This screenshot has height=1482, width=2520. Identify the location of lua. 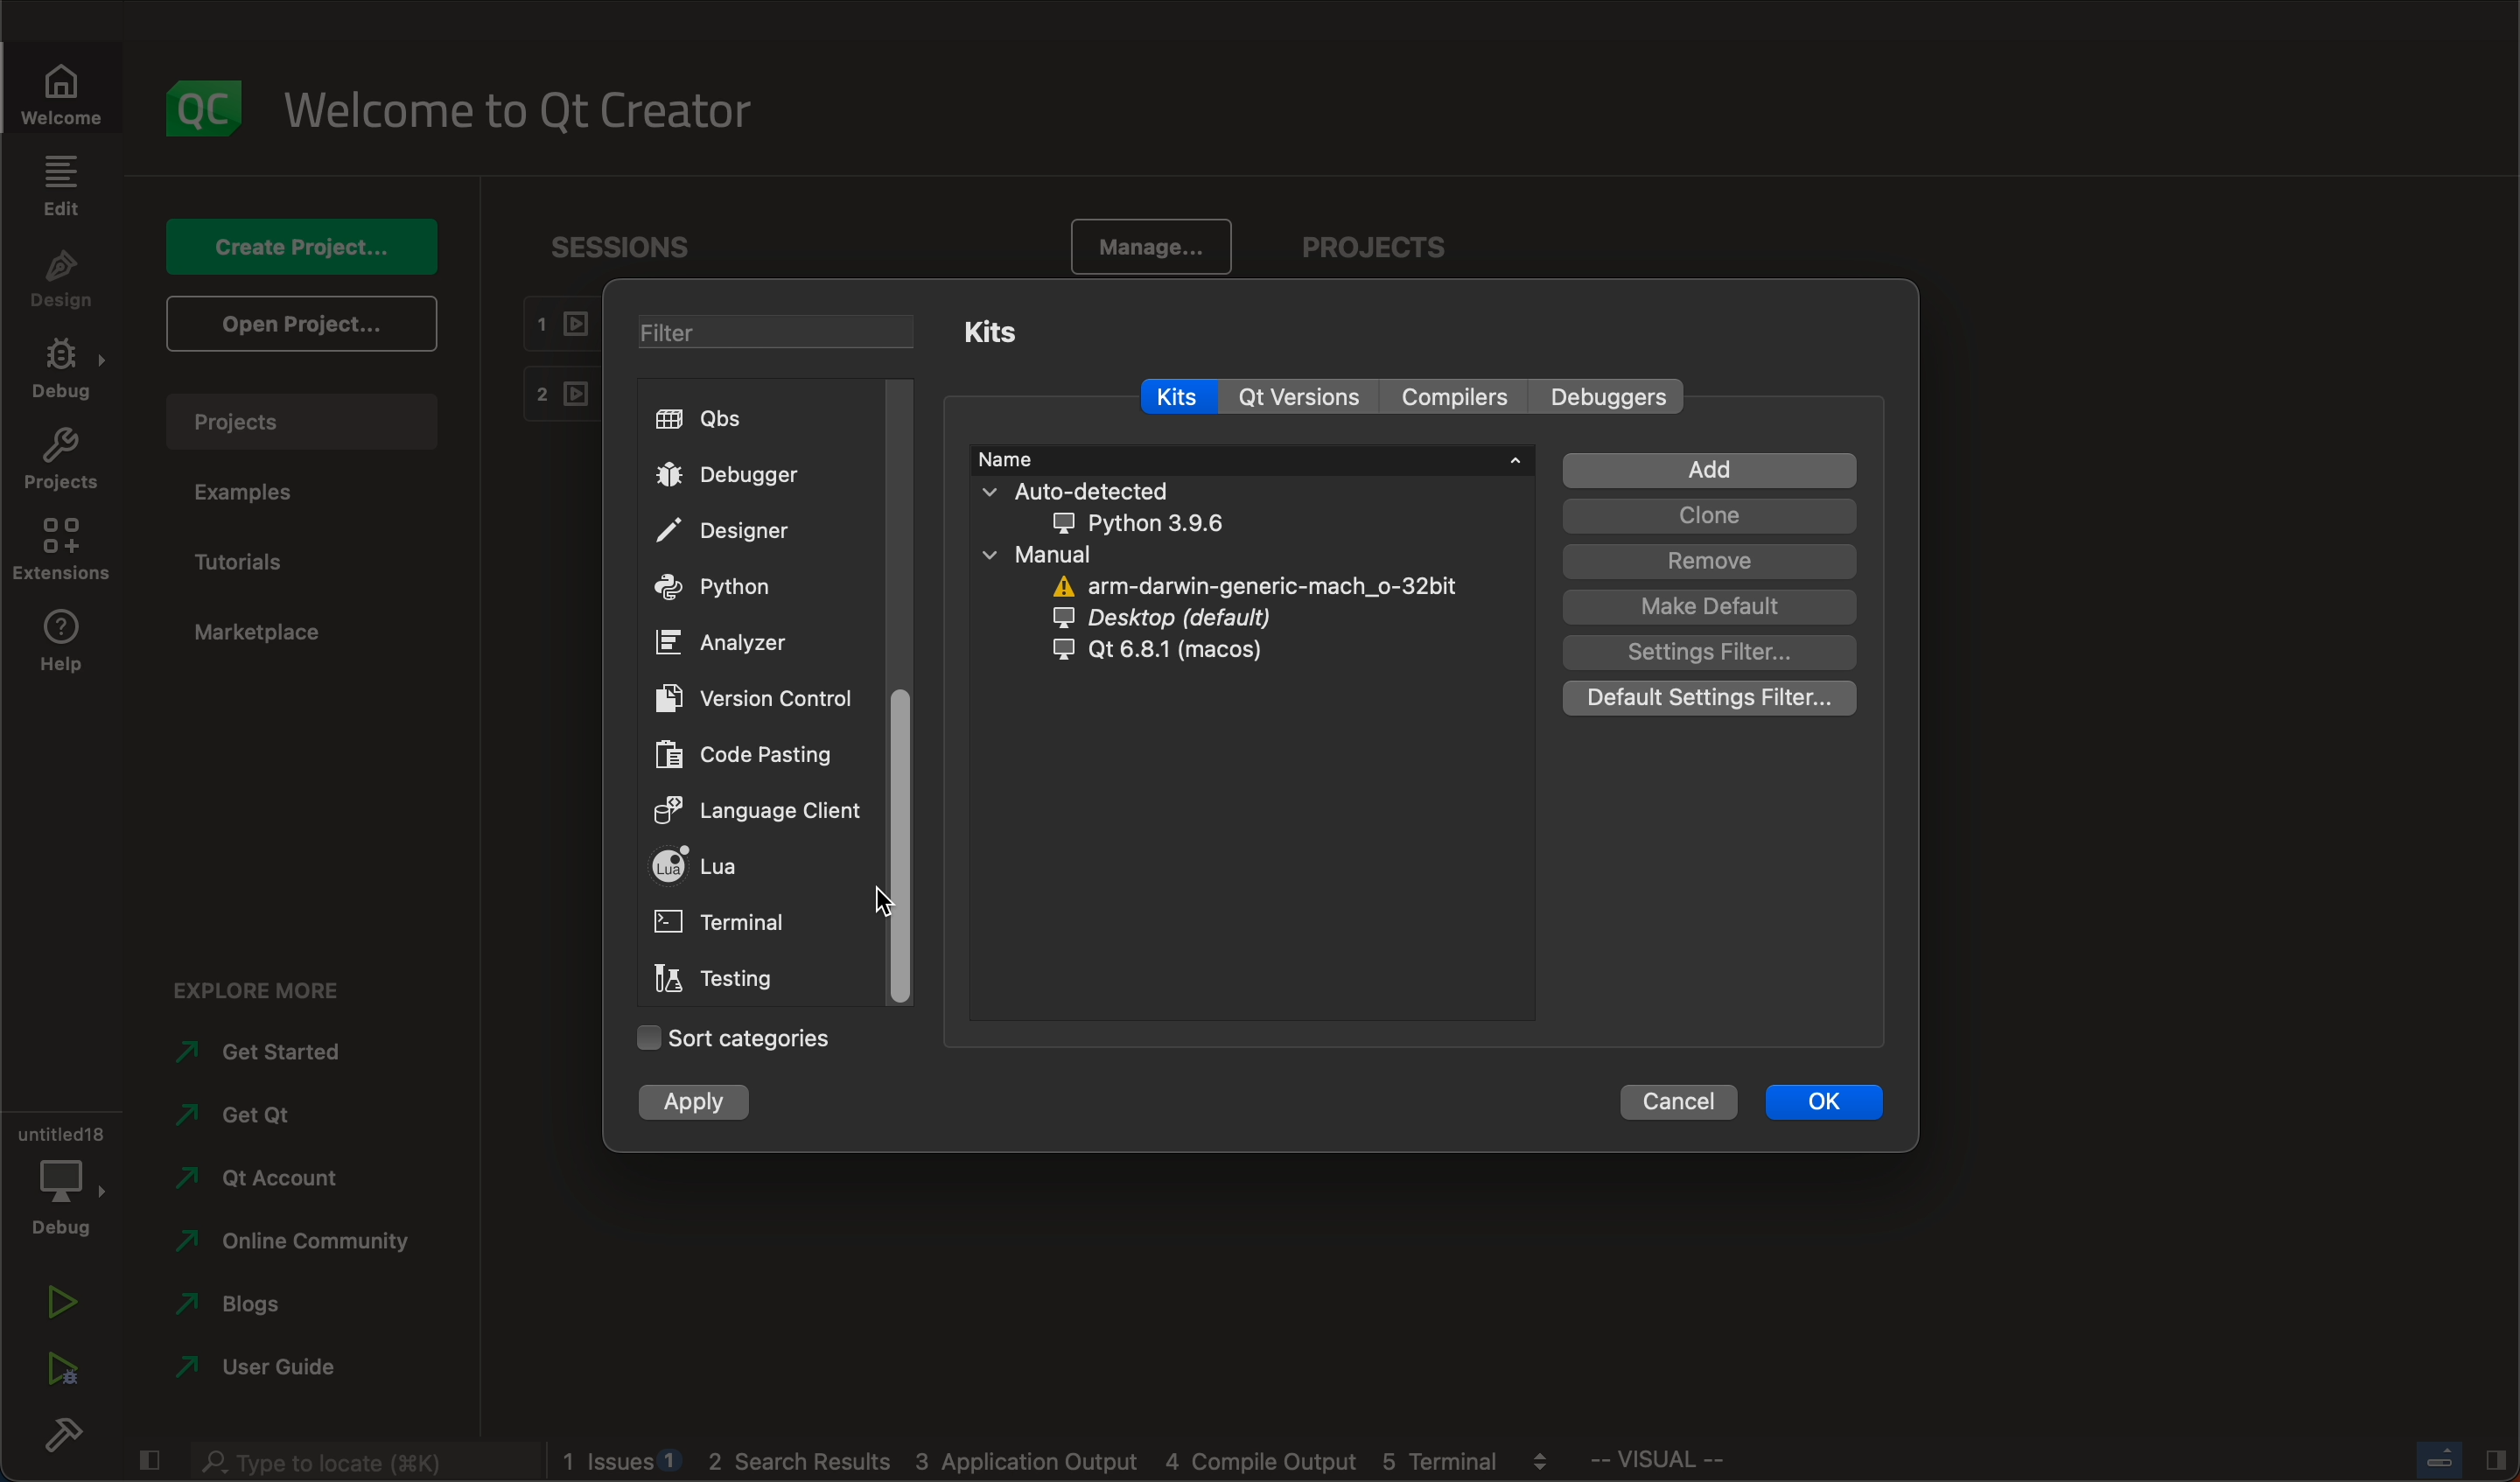
(757, 865).